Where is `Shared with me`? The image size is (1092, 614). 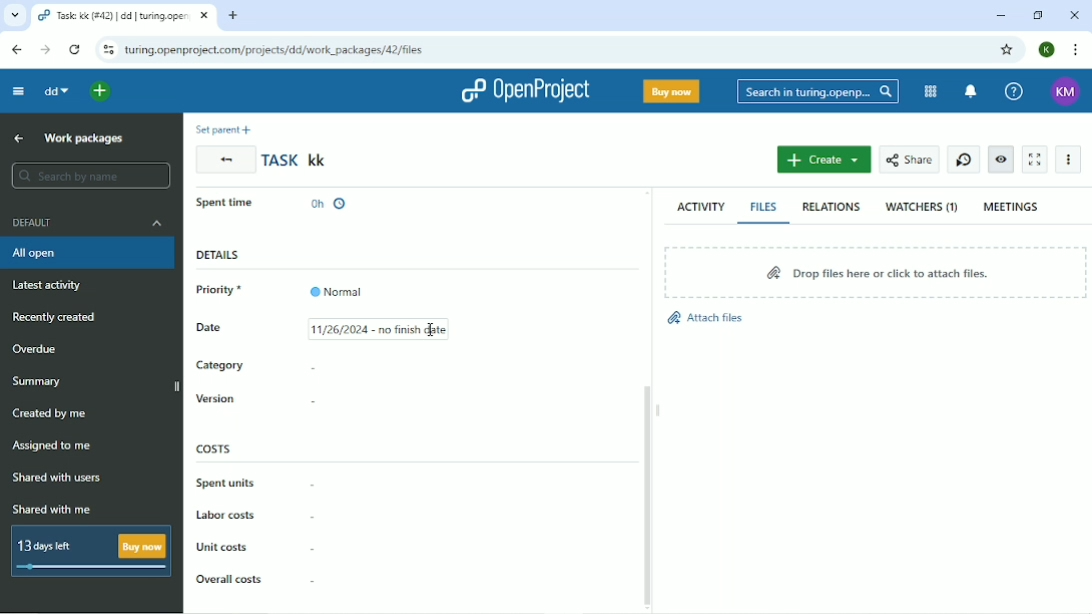
Shared with me is located at coordinates (51, 509).